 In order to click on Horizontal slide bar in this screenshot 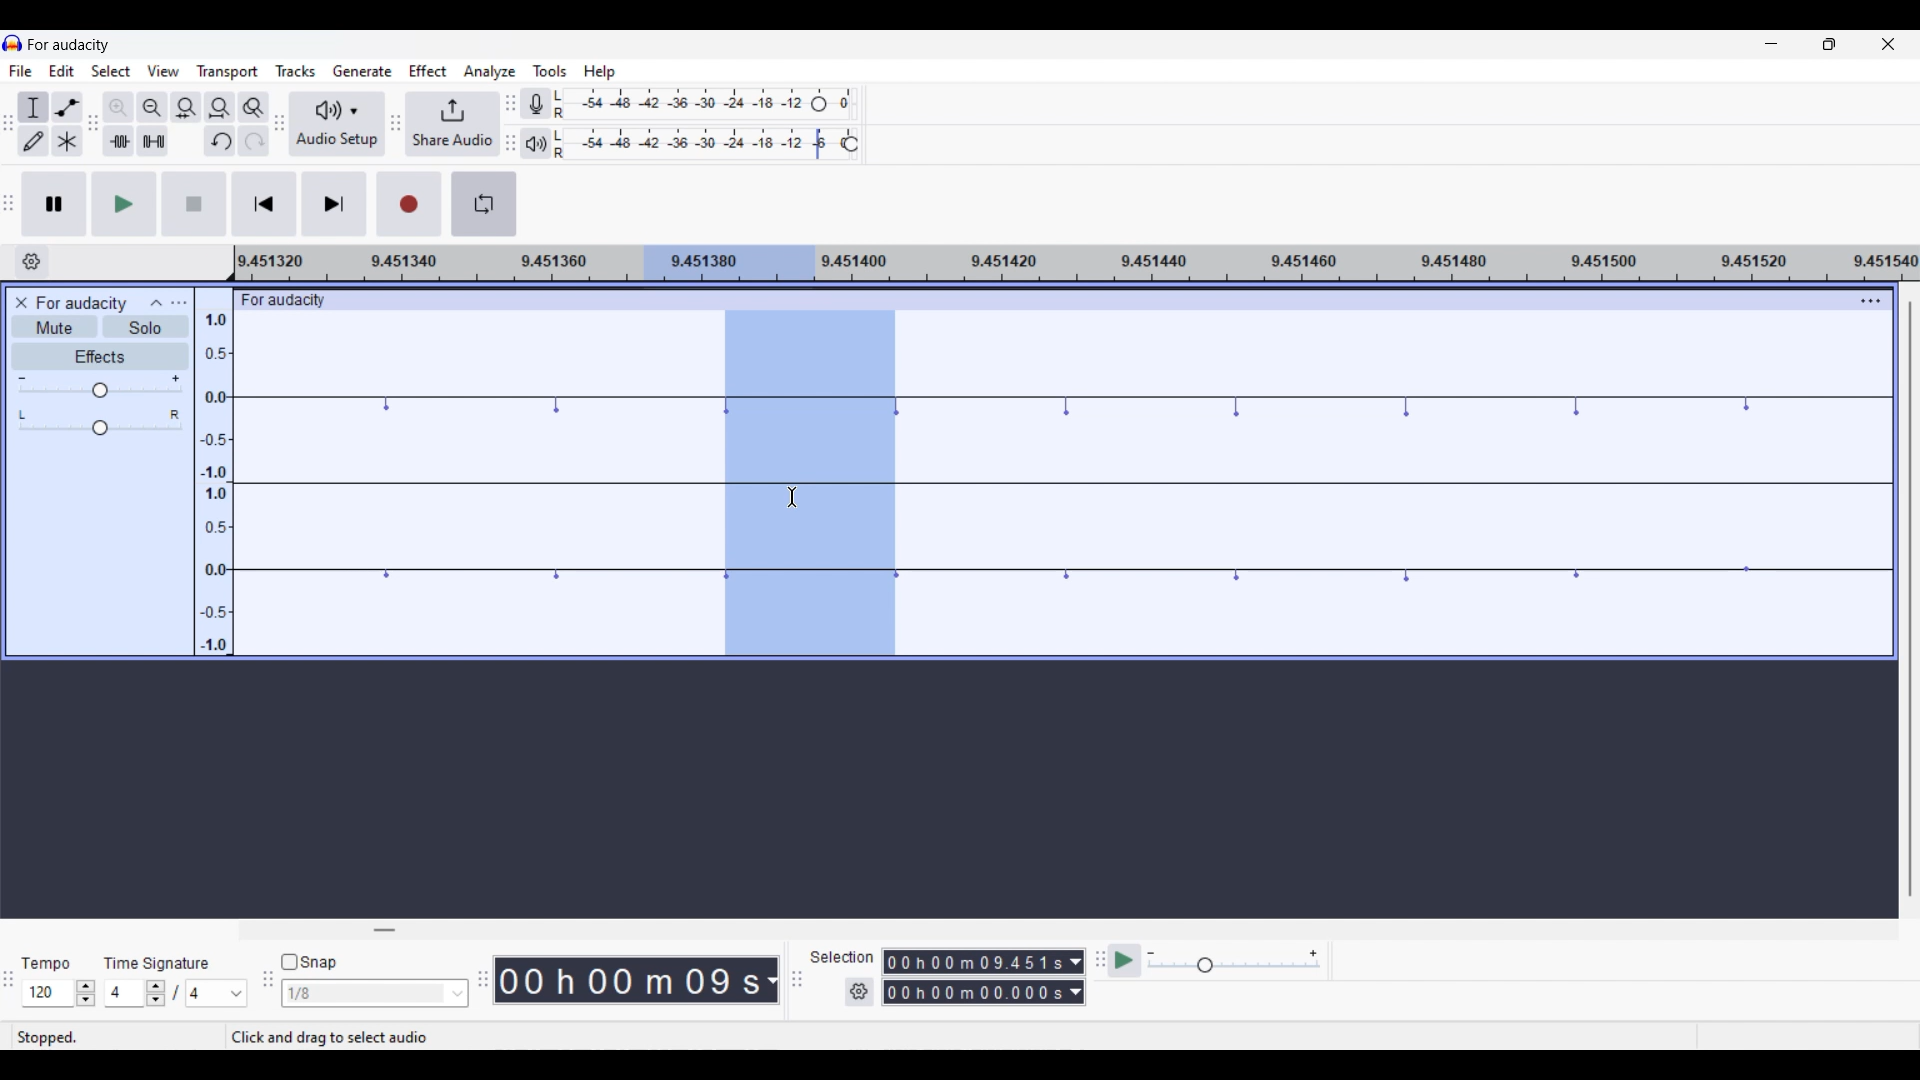, I will do `click(384, 930)`.